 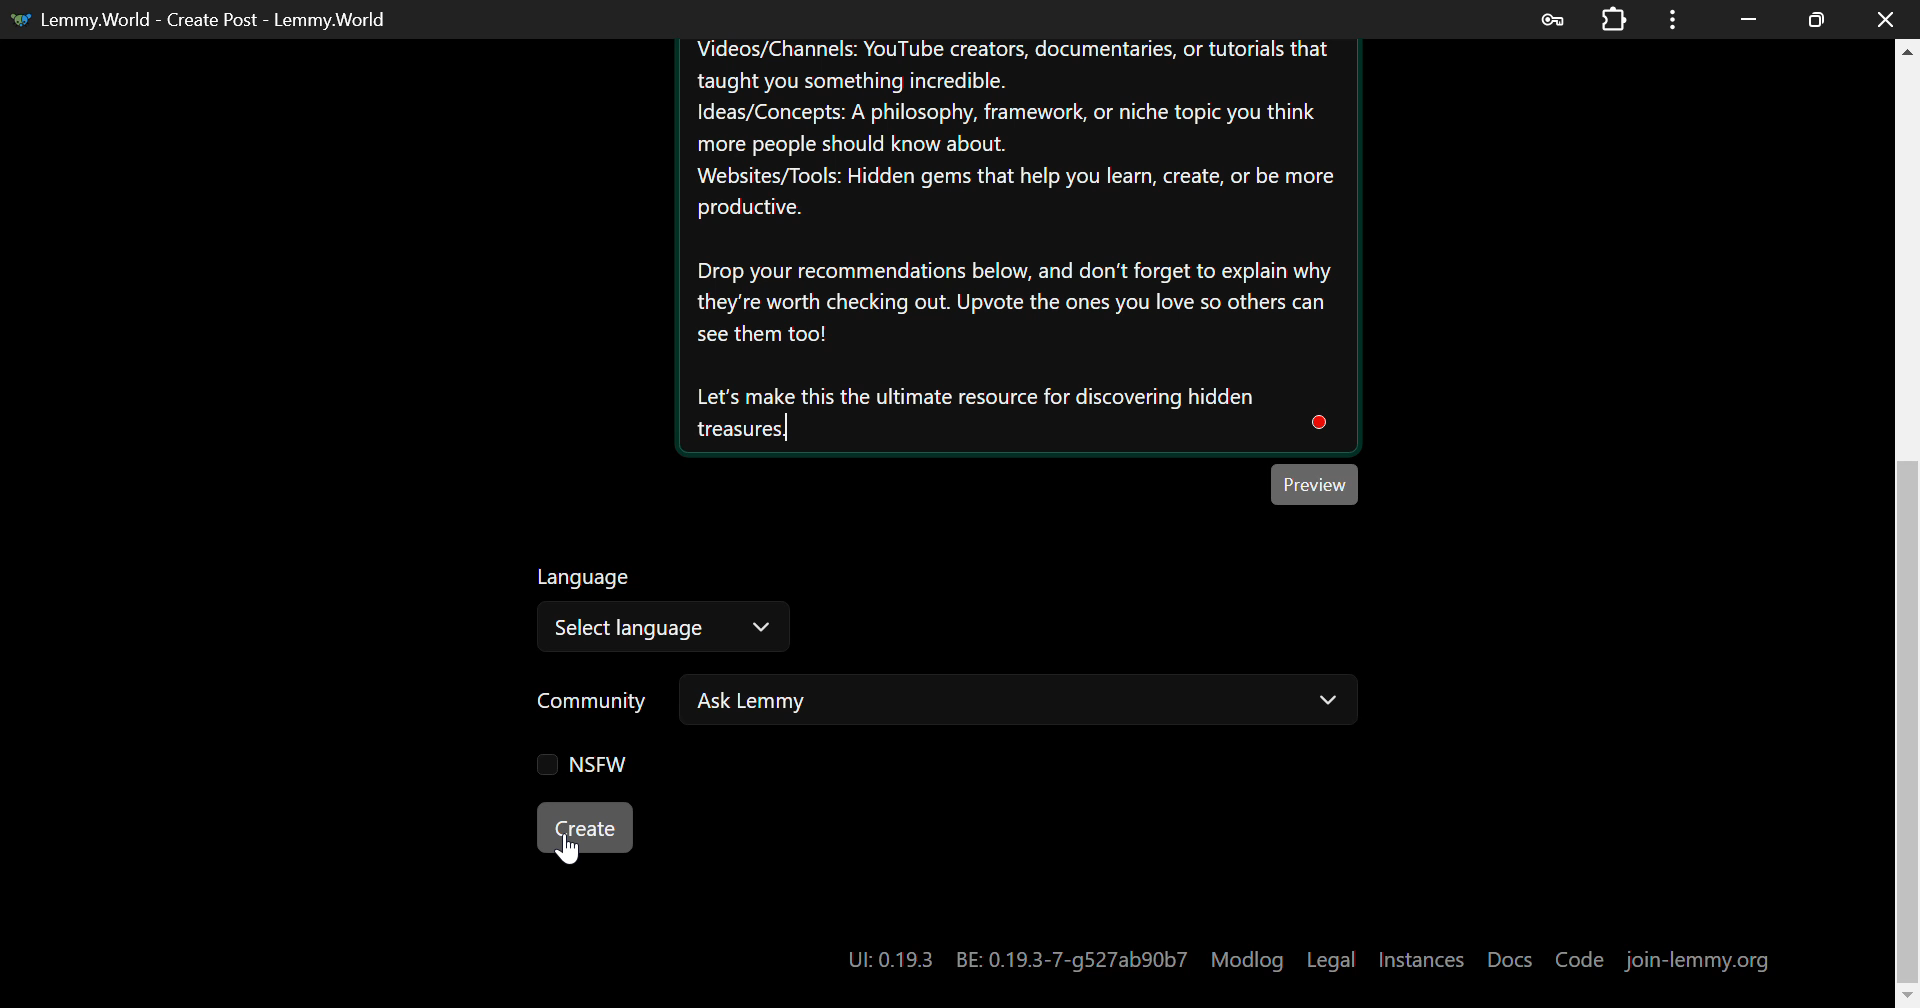 What do you see at coordinates (1550, 20) in the screenshot?
I see `Saved Password Data` at bounding box center [1550, 20].